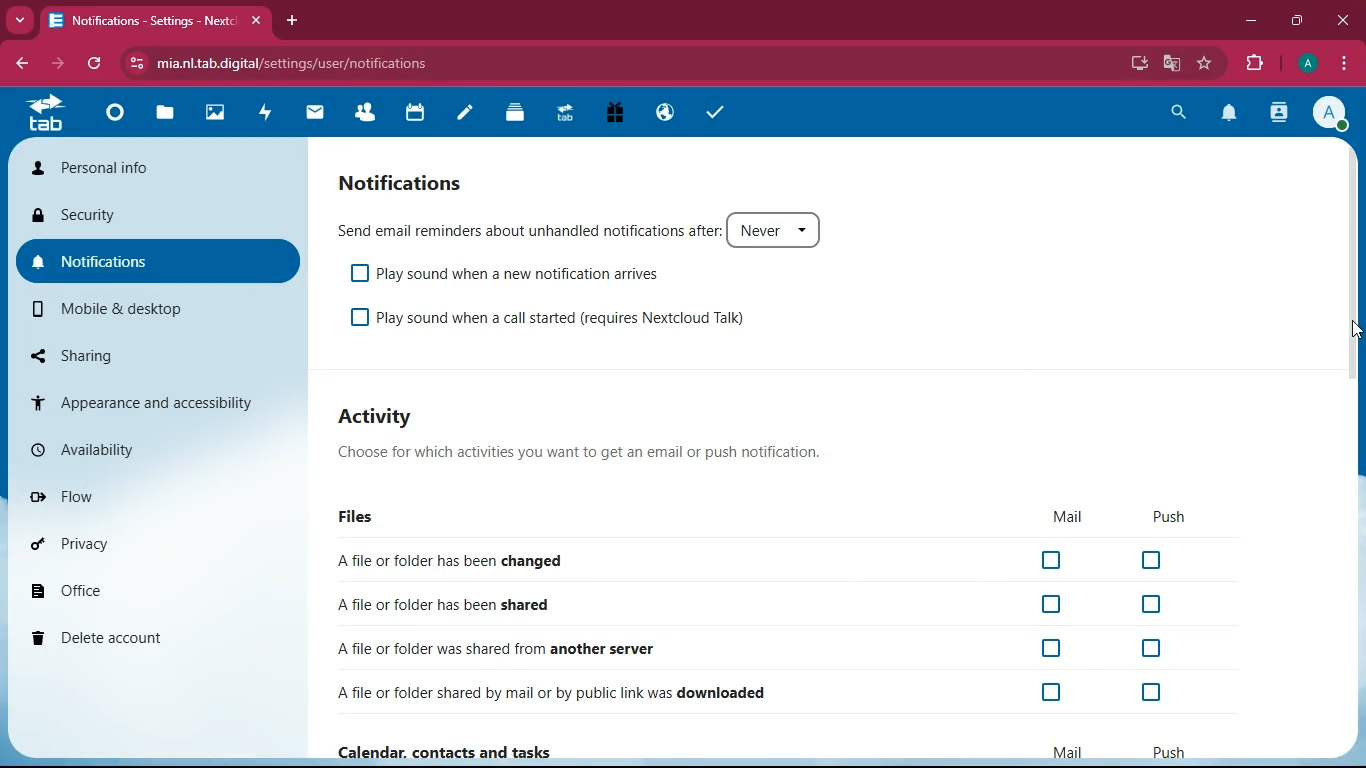 This screenshot has height=768, width=1366. Describe the element at coordinates (1053, 561) in the screenshot. I see `off` at that location.